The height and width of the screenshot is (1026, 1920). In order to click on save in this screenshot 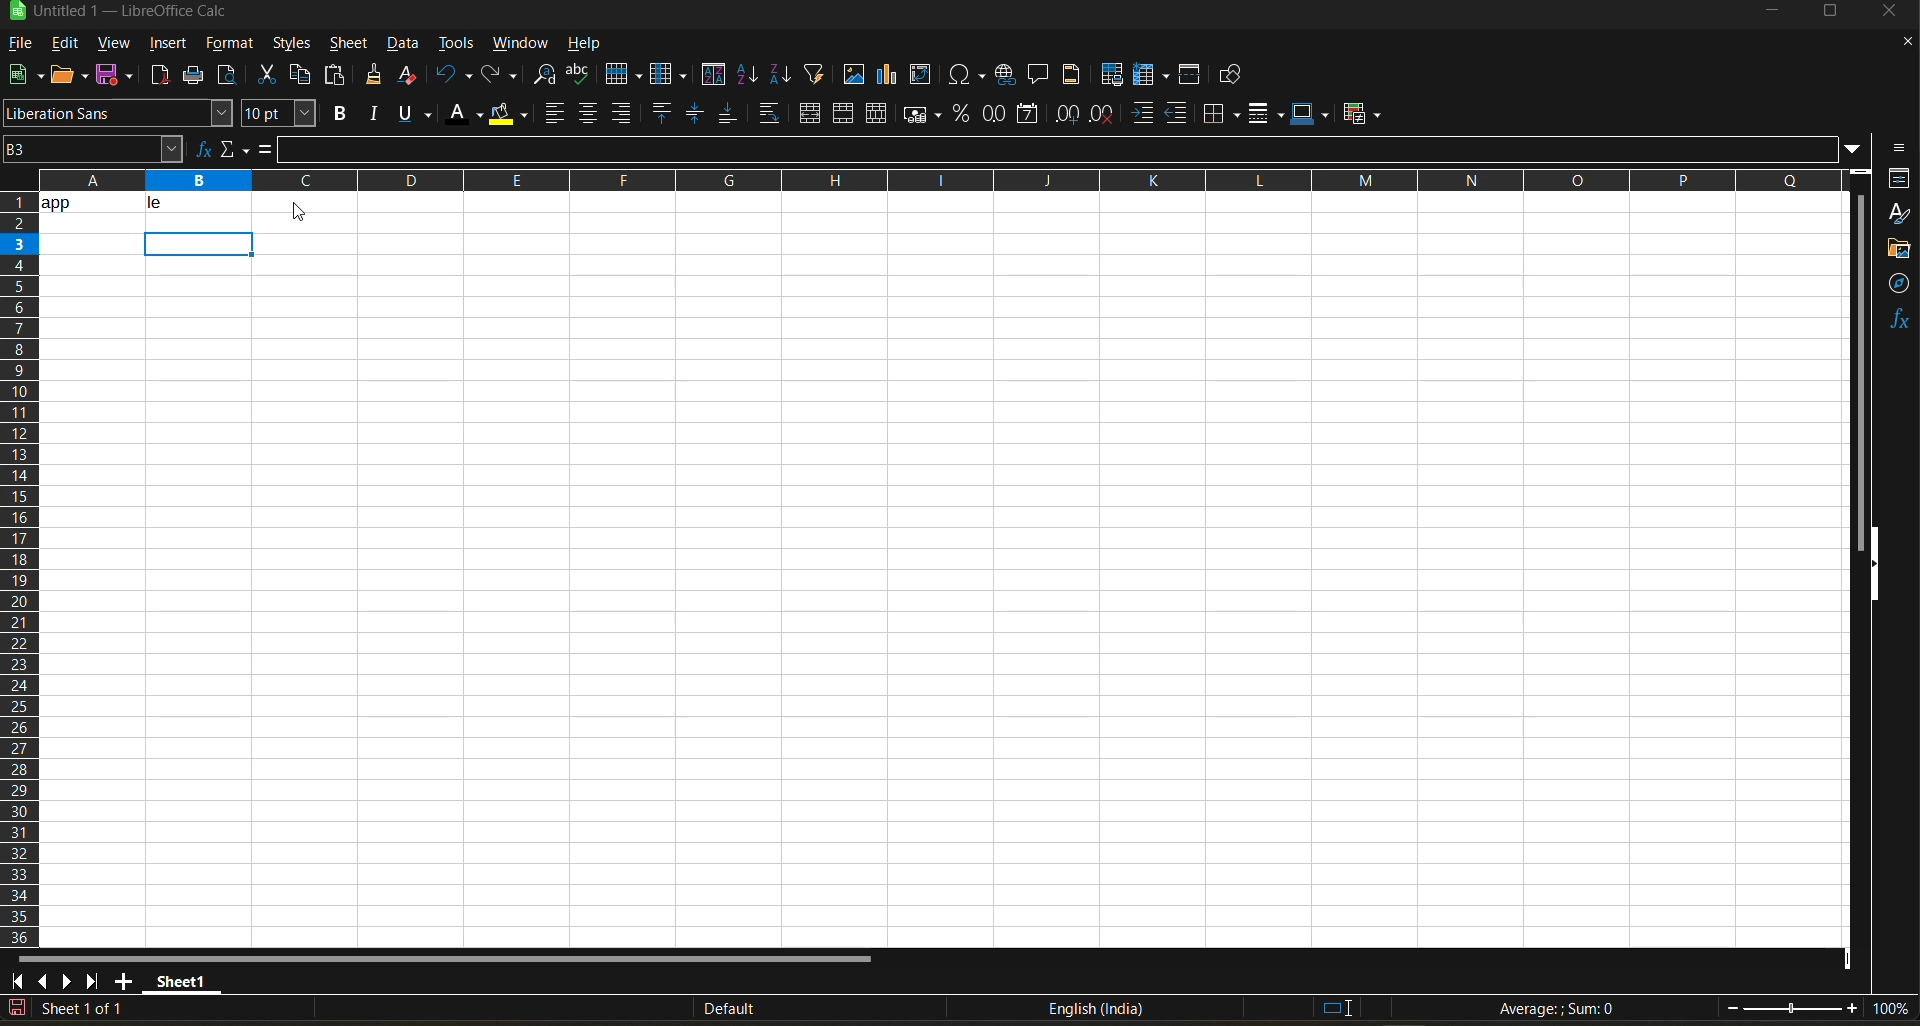, I will do `click(118, 73)`.